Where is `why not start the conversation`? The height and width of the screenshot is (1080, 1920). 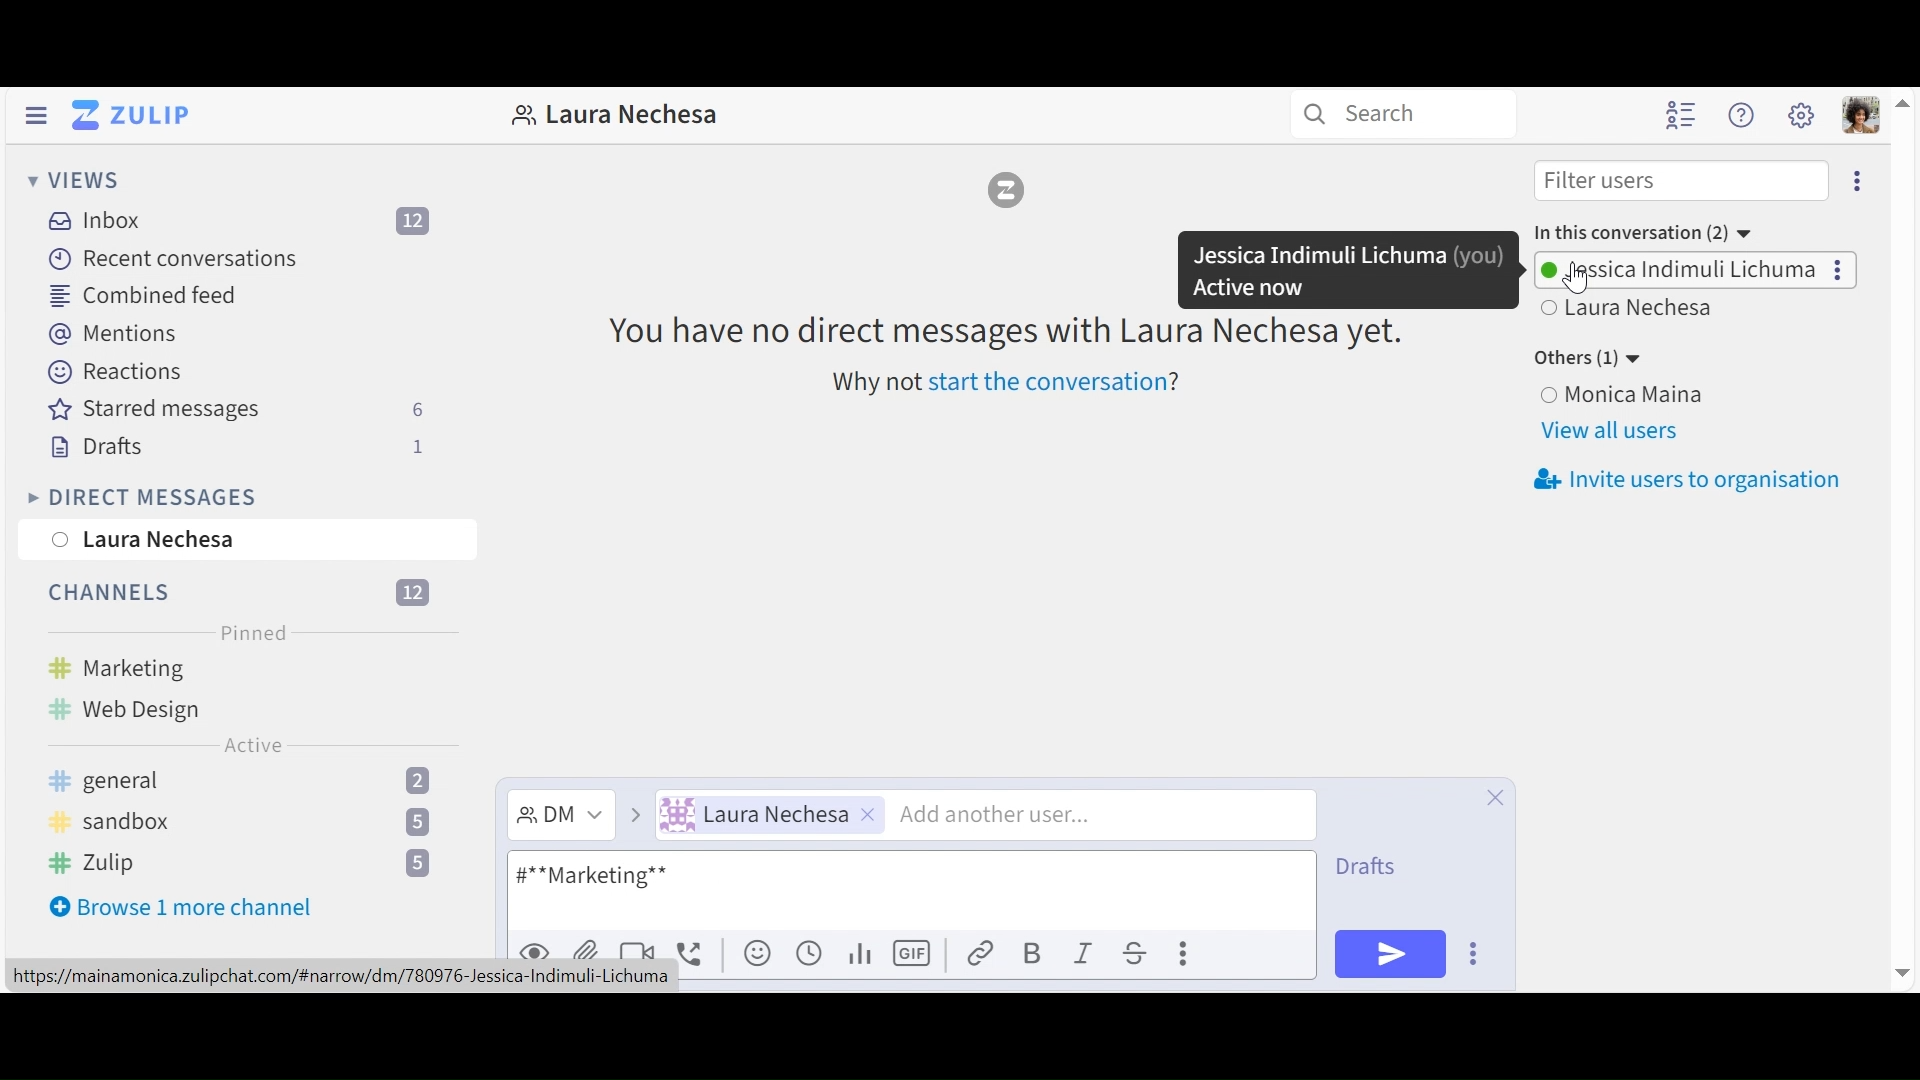 why not start the conversation is located at coordinates (1008, 384).